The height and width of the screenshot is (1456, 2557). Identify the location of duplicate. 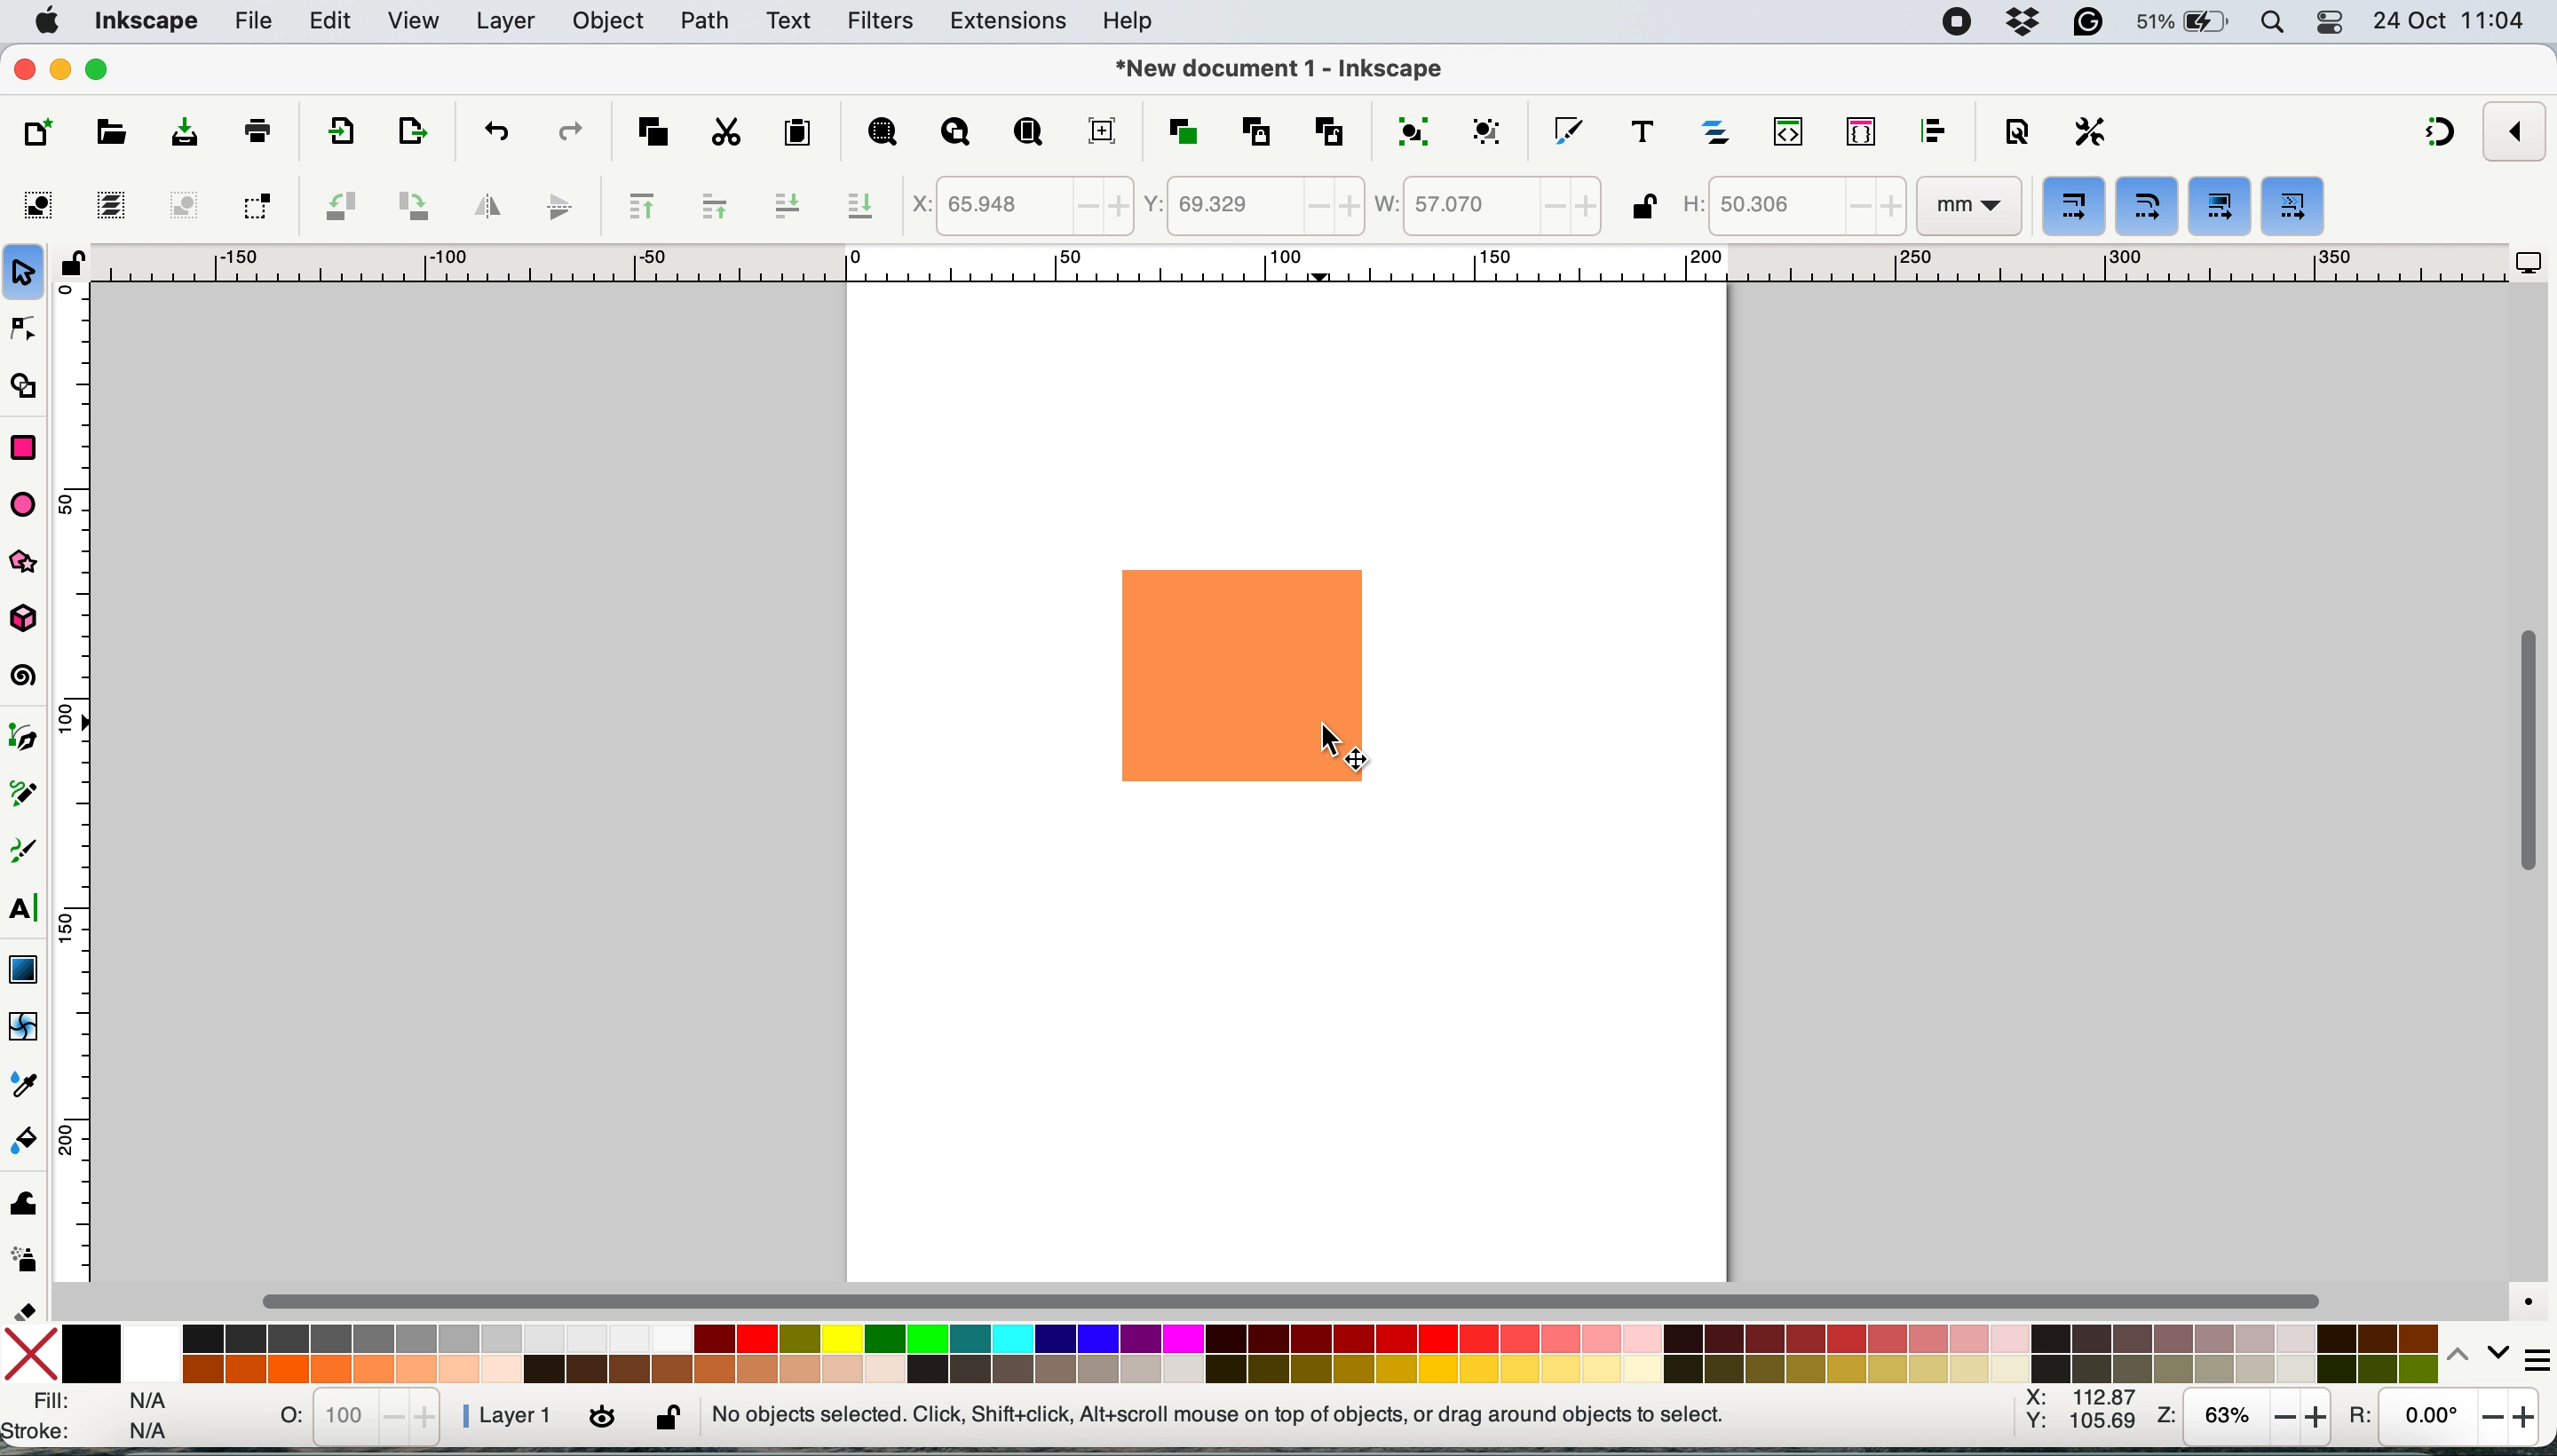
(1180, 132).